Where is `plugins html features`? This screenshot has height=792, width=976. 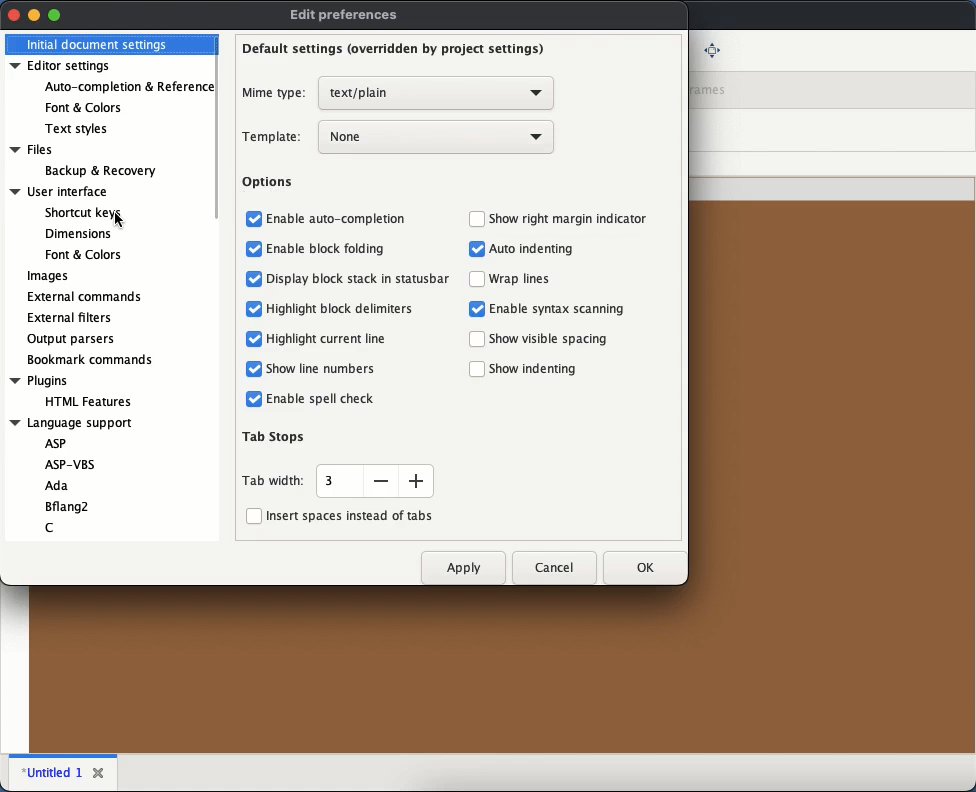
plugins html features is located at coordinates (40, 381).